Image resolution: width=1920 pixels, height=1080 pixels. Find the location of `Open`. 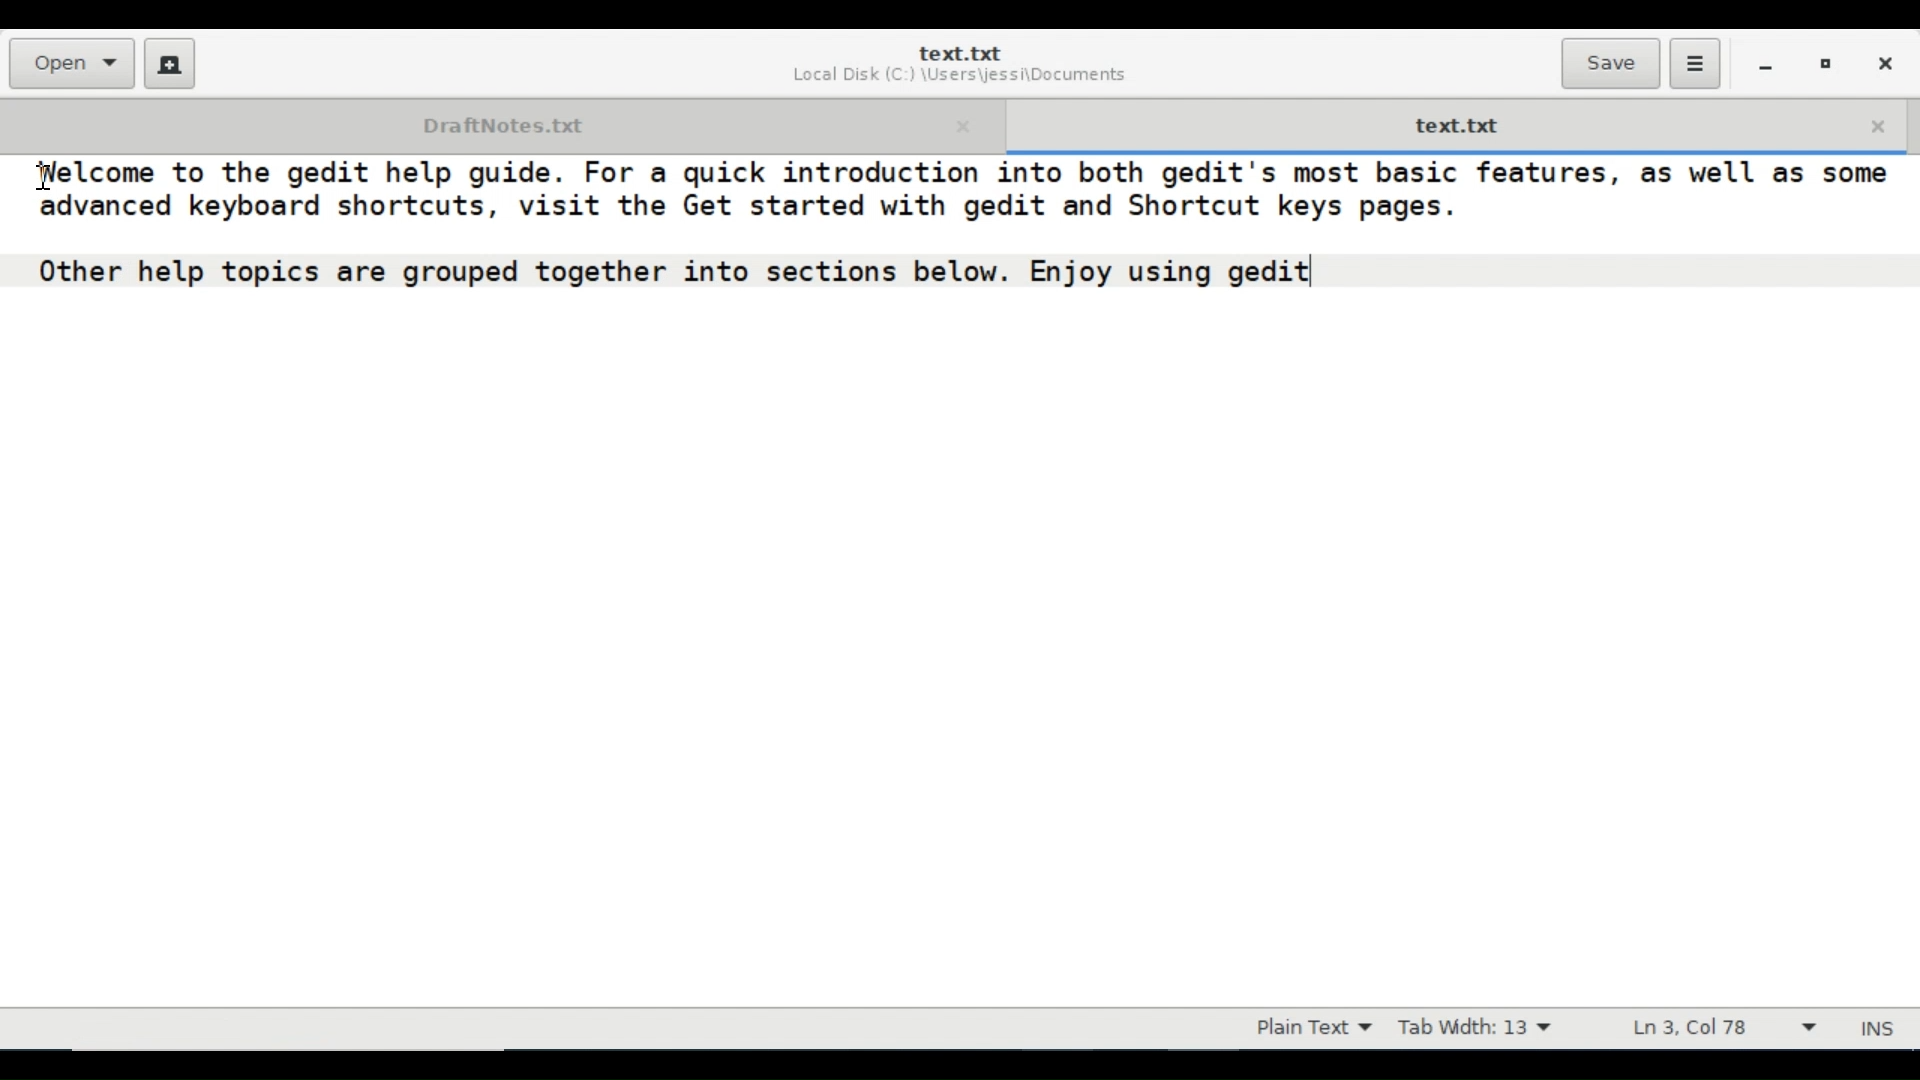

Open is located at coordinates (70, 63).